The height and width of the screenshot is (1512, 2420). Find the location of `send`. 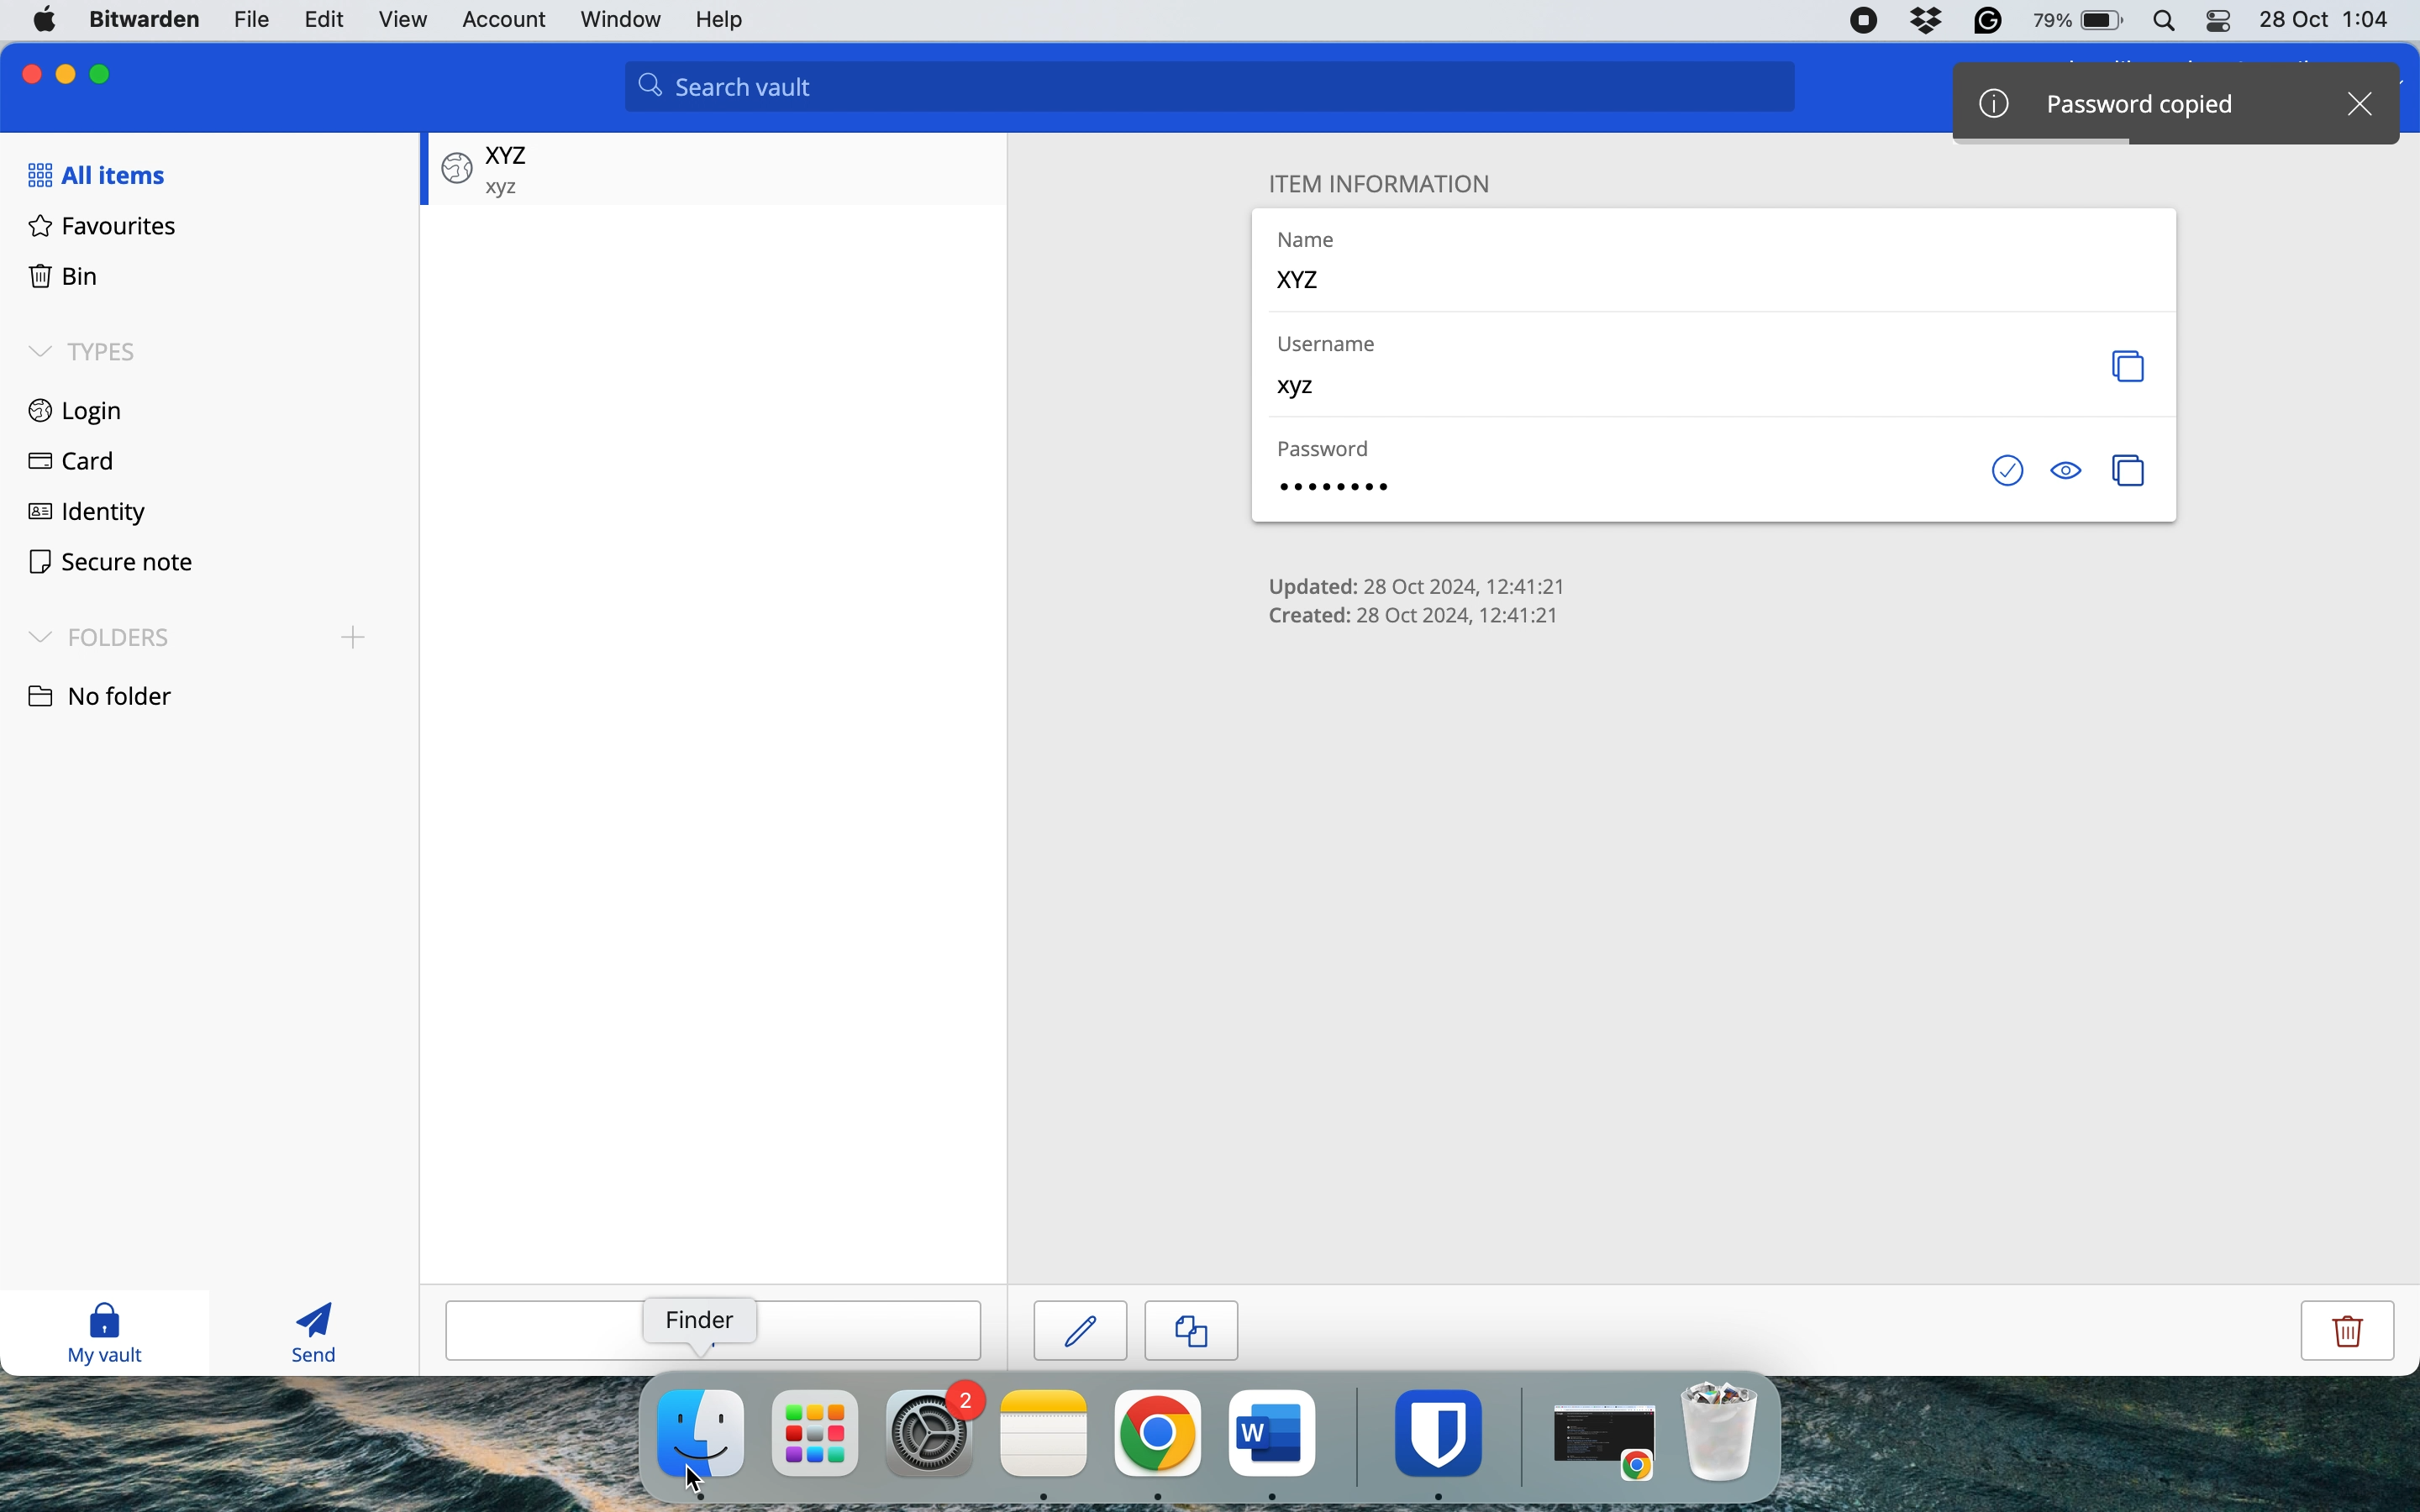

send is located at coordinates (307, 1334).